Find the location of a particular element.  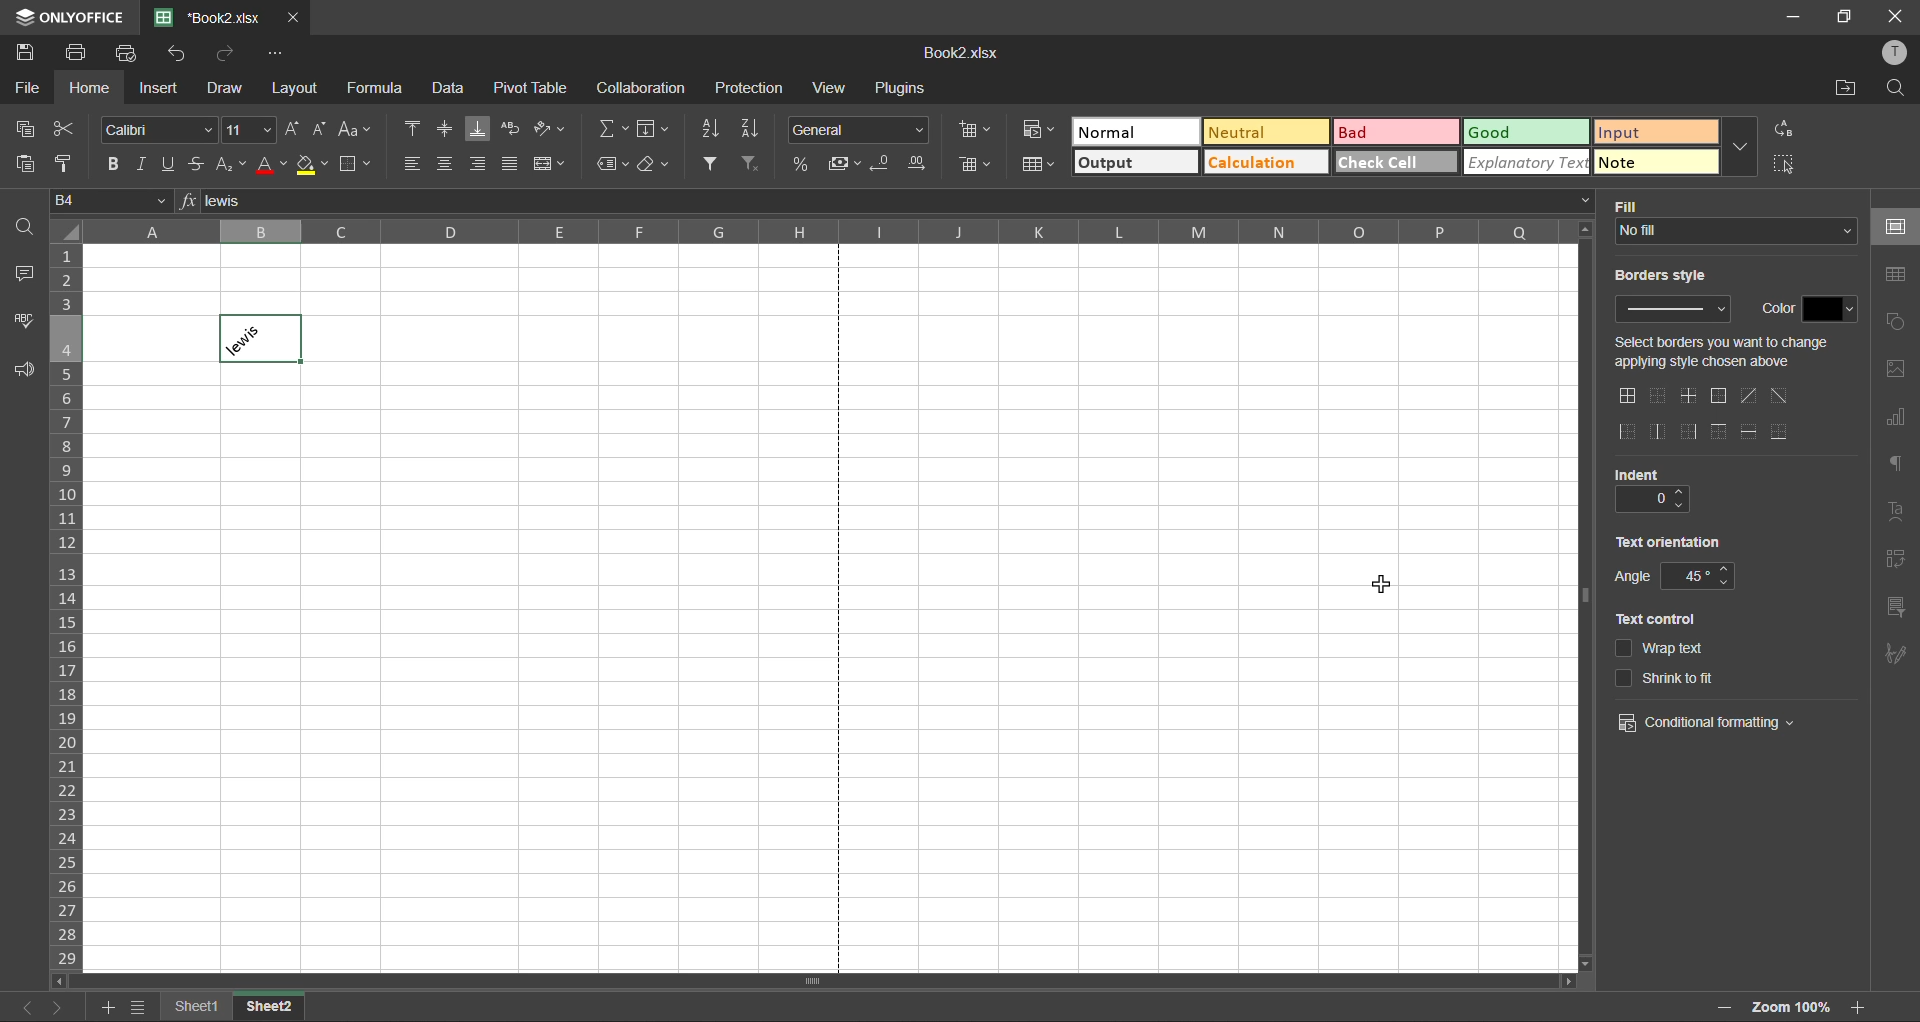

replace is located at coordinates (1786, 127).